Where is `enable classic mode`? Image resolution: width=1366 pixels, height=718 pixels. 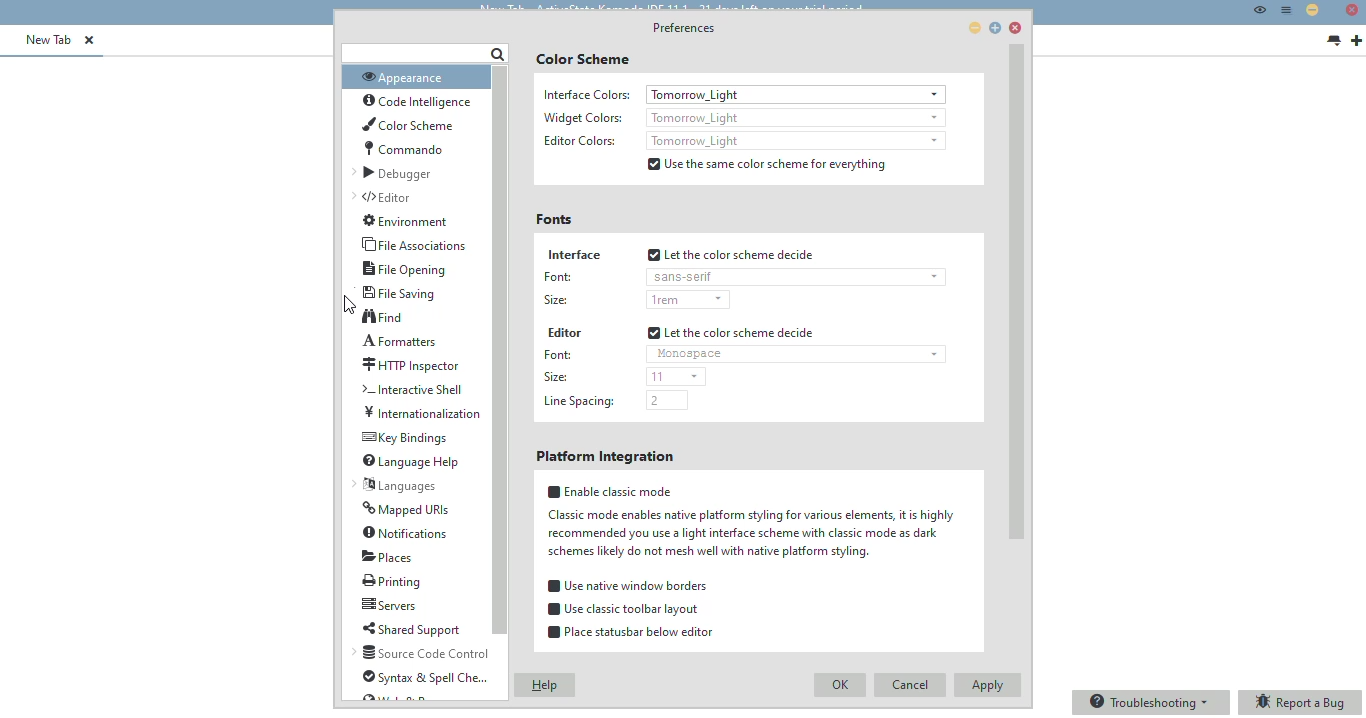 enable classic mode is located at coordinates (750, 522).